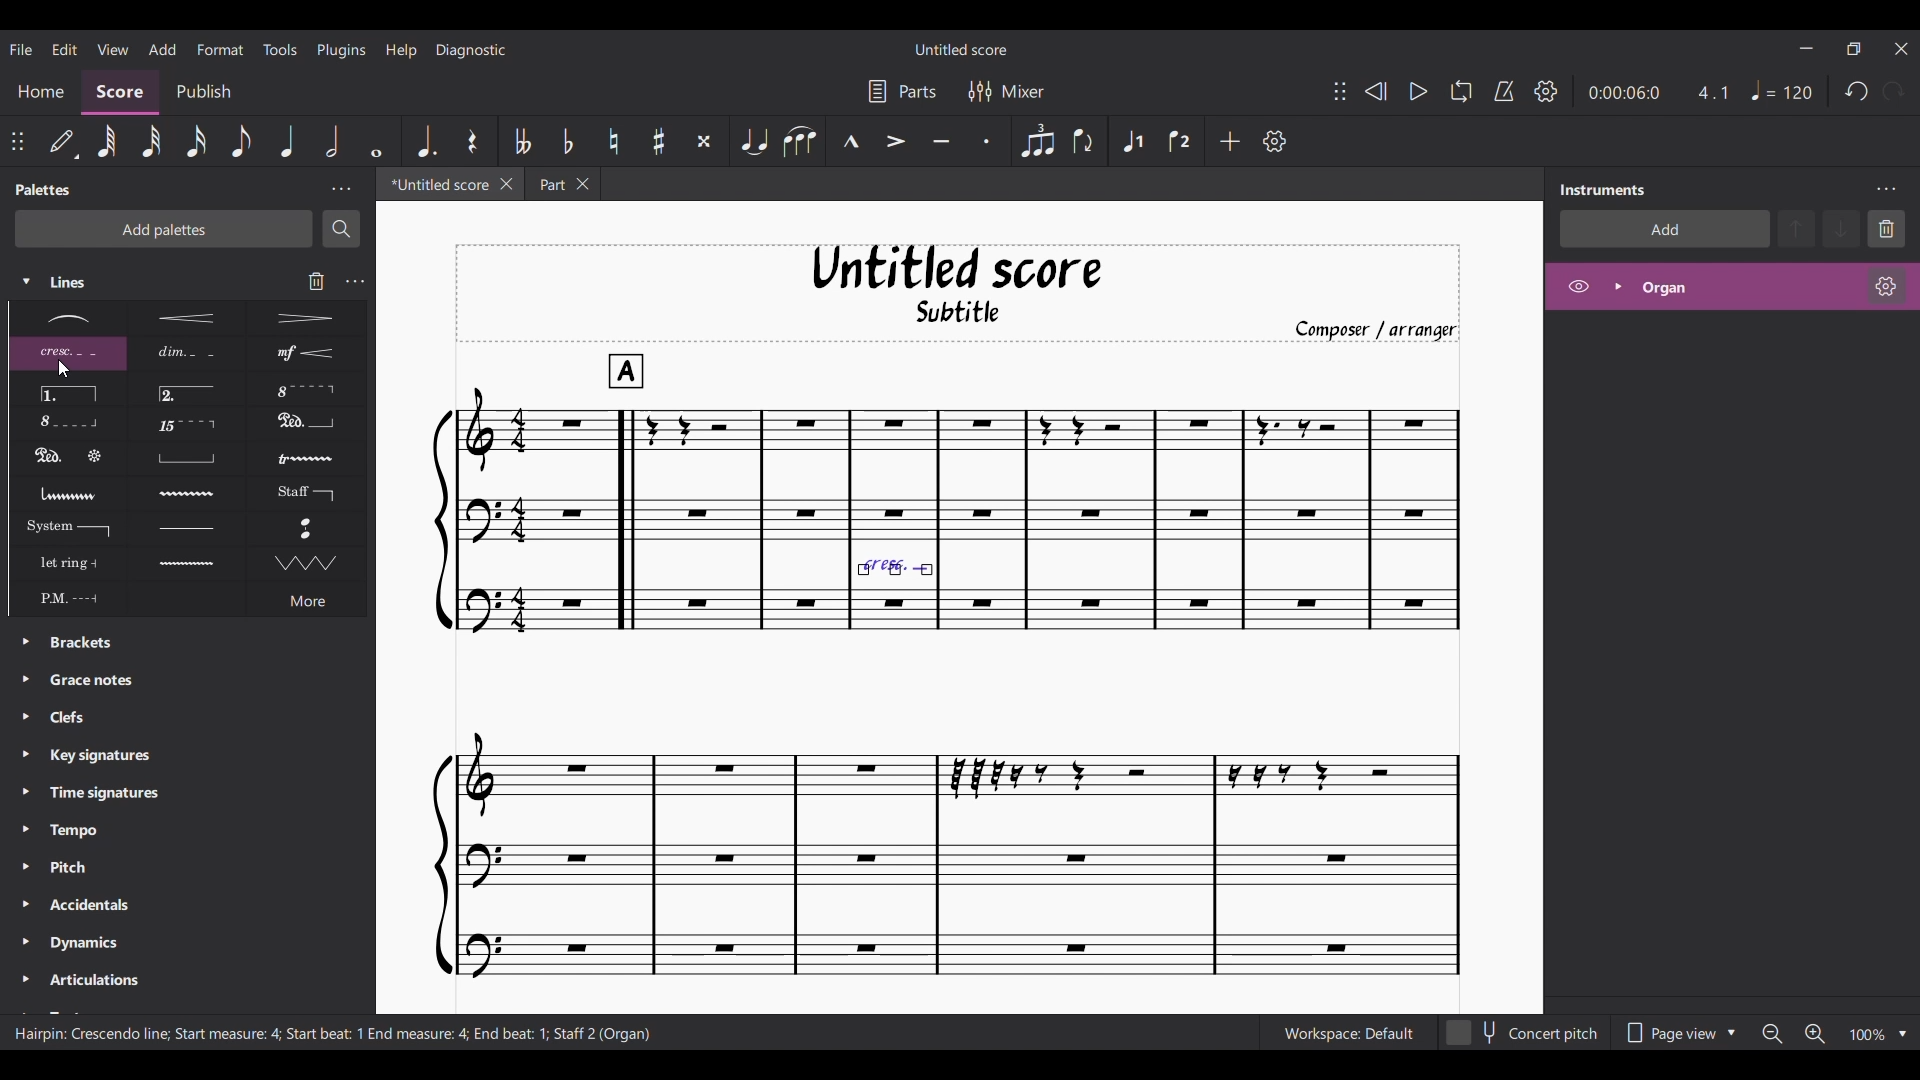 The image size is (1920, 1080). Describe the element at coordinates (202, 92) in the screenshot. I see `Publish section` at that location.